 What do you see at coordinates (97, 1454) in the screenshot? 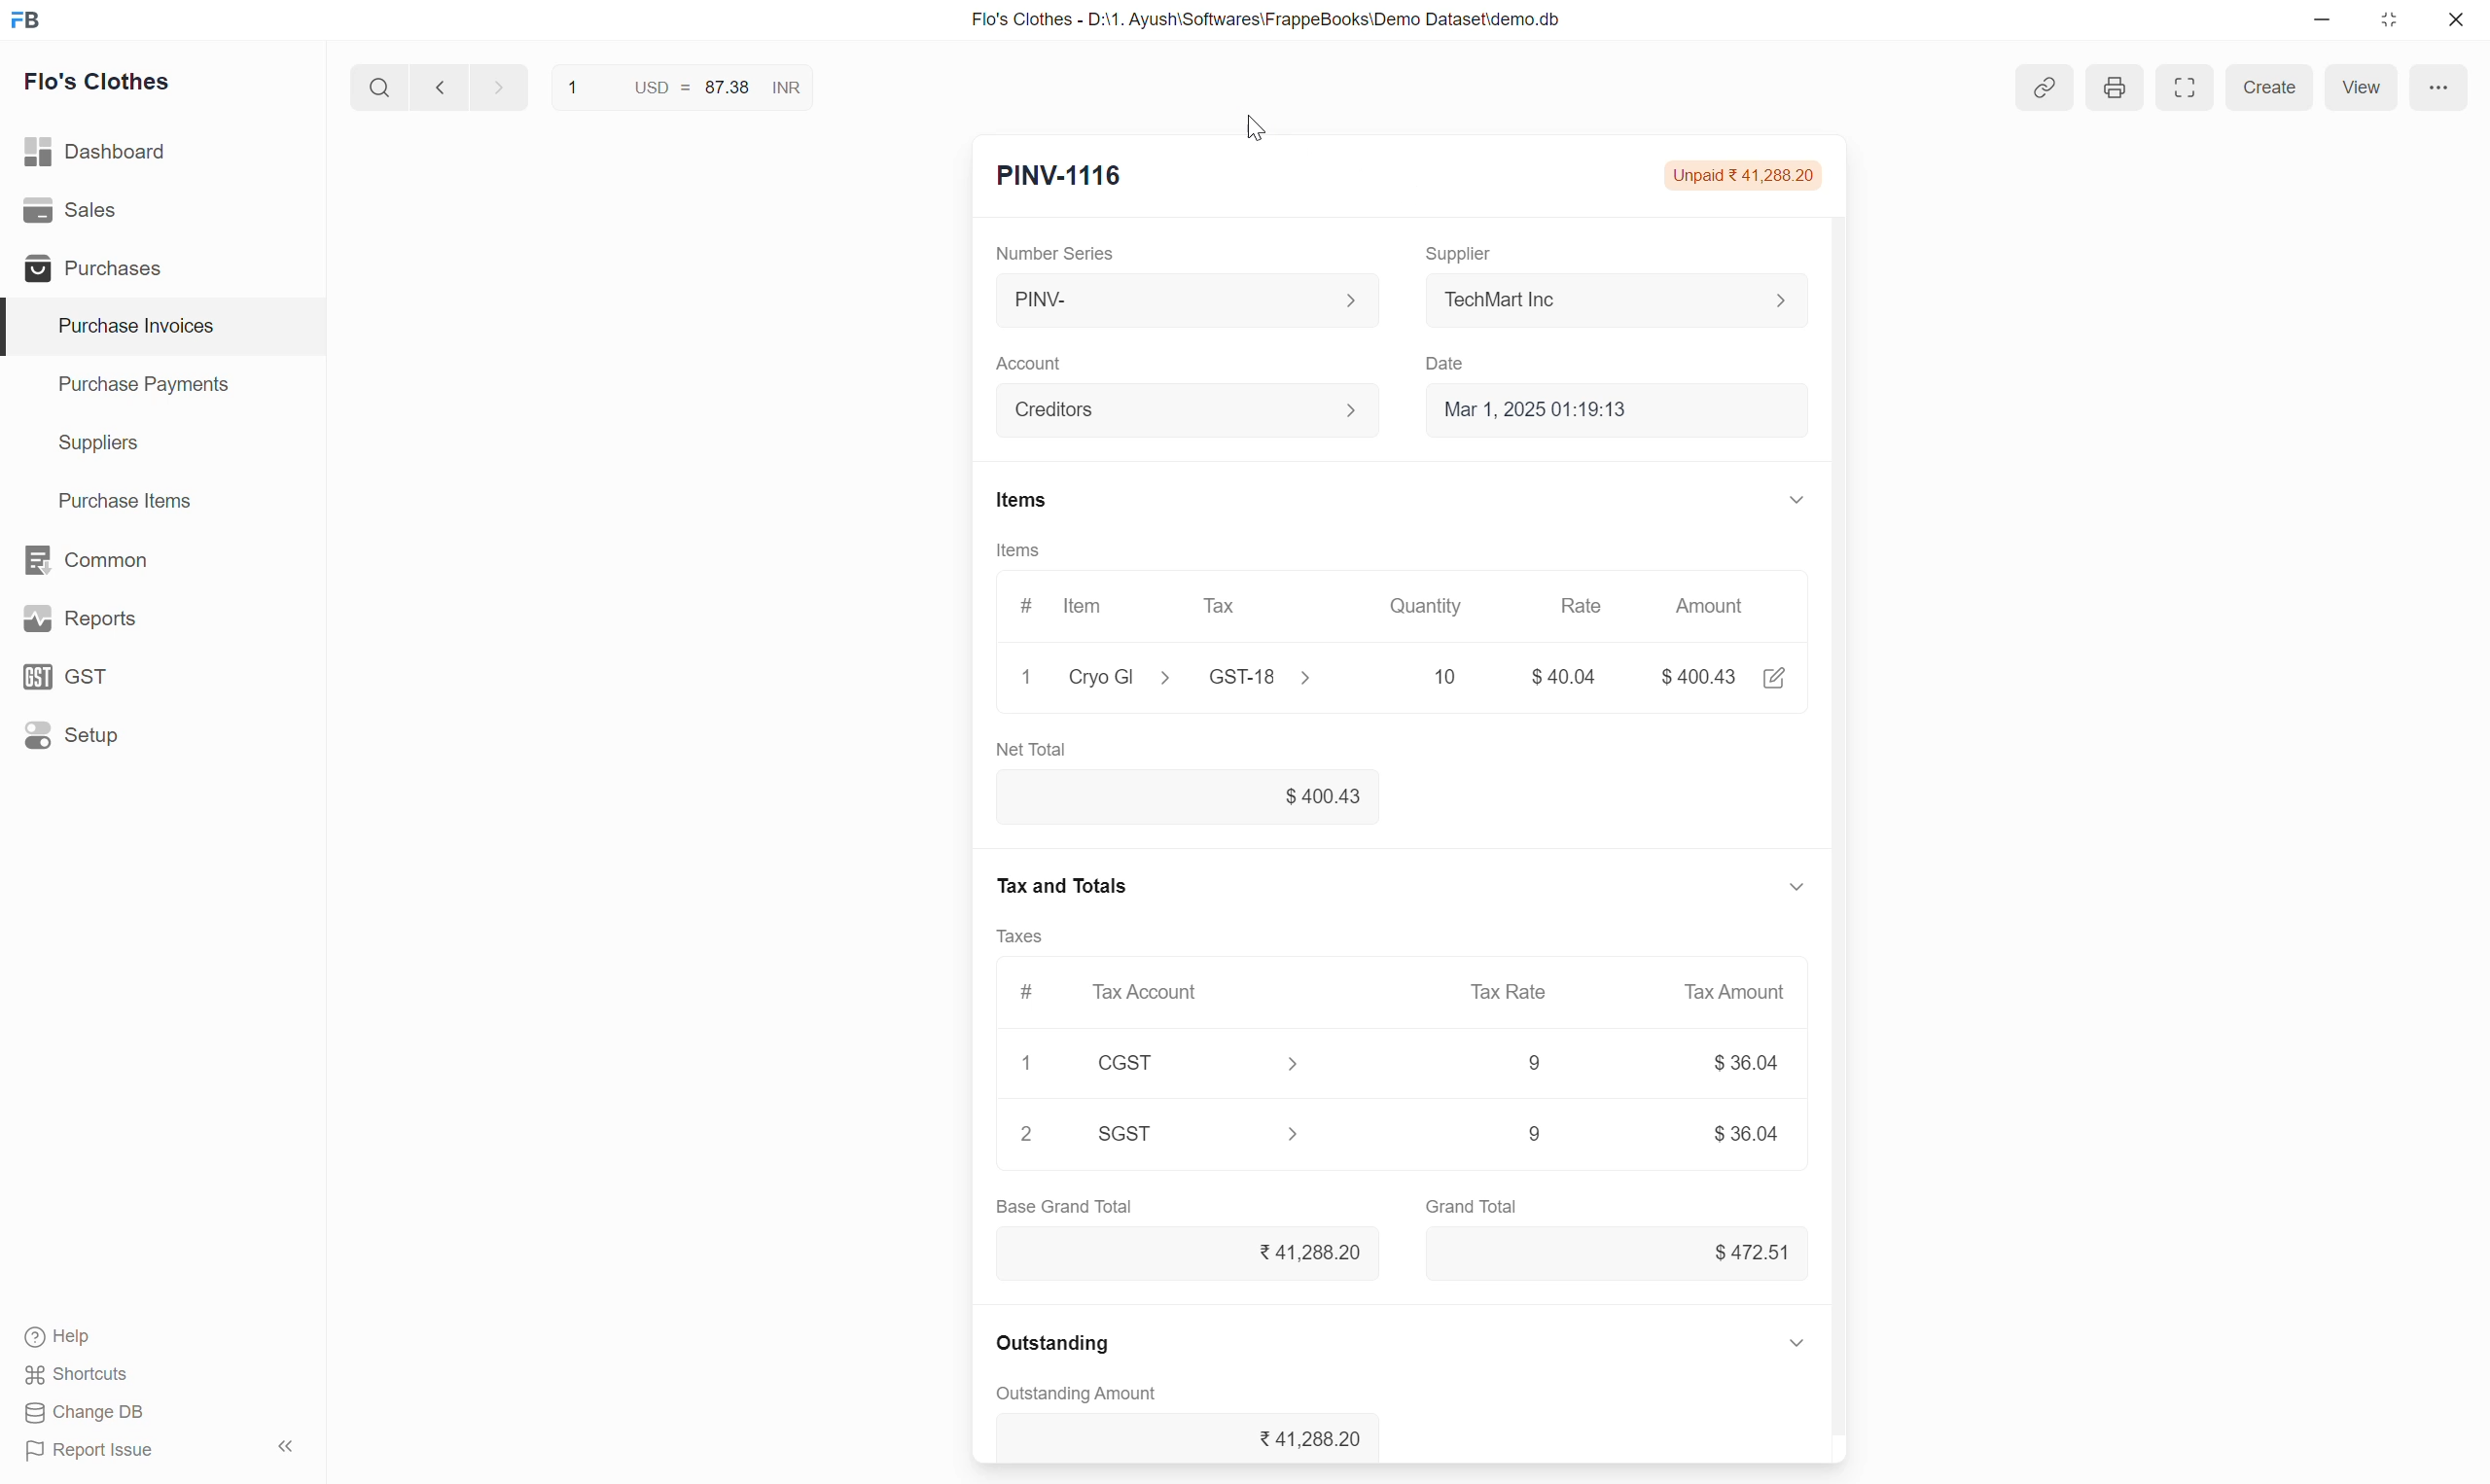
I see `Report issue` at bounding box center [97, 1454].